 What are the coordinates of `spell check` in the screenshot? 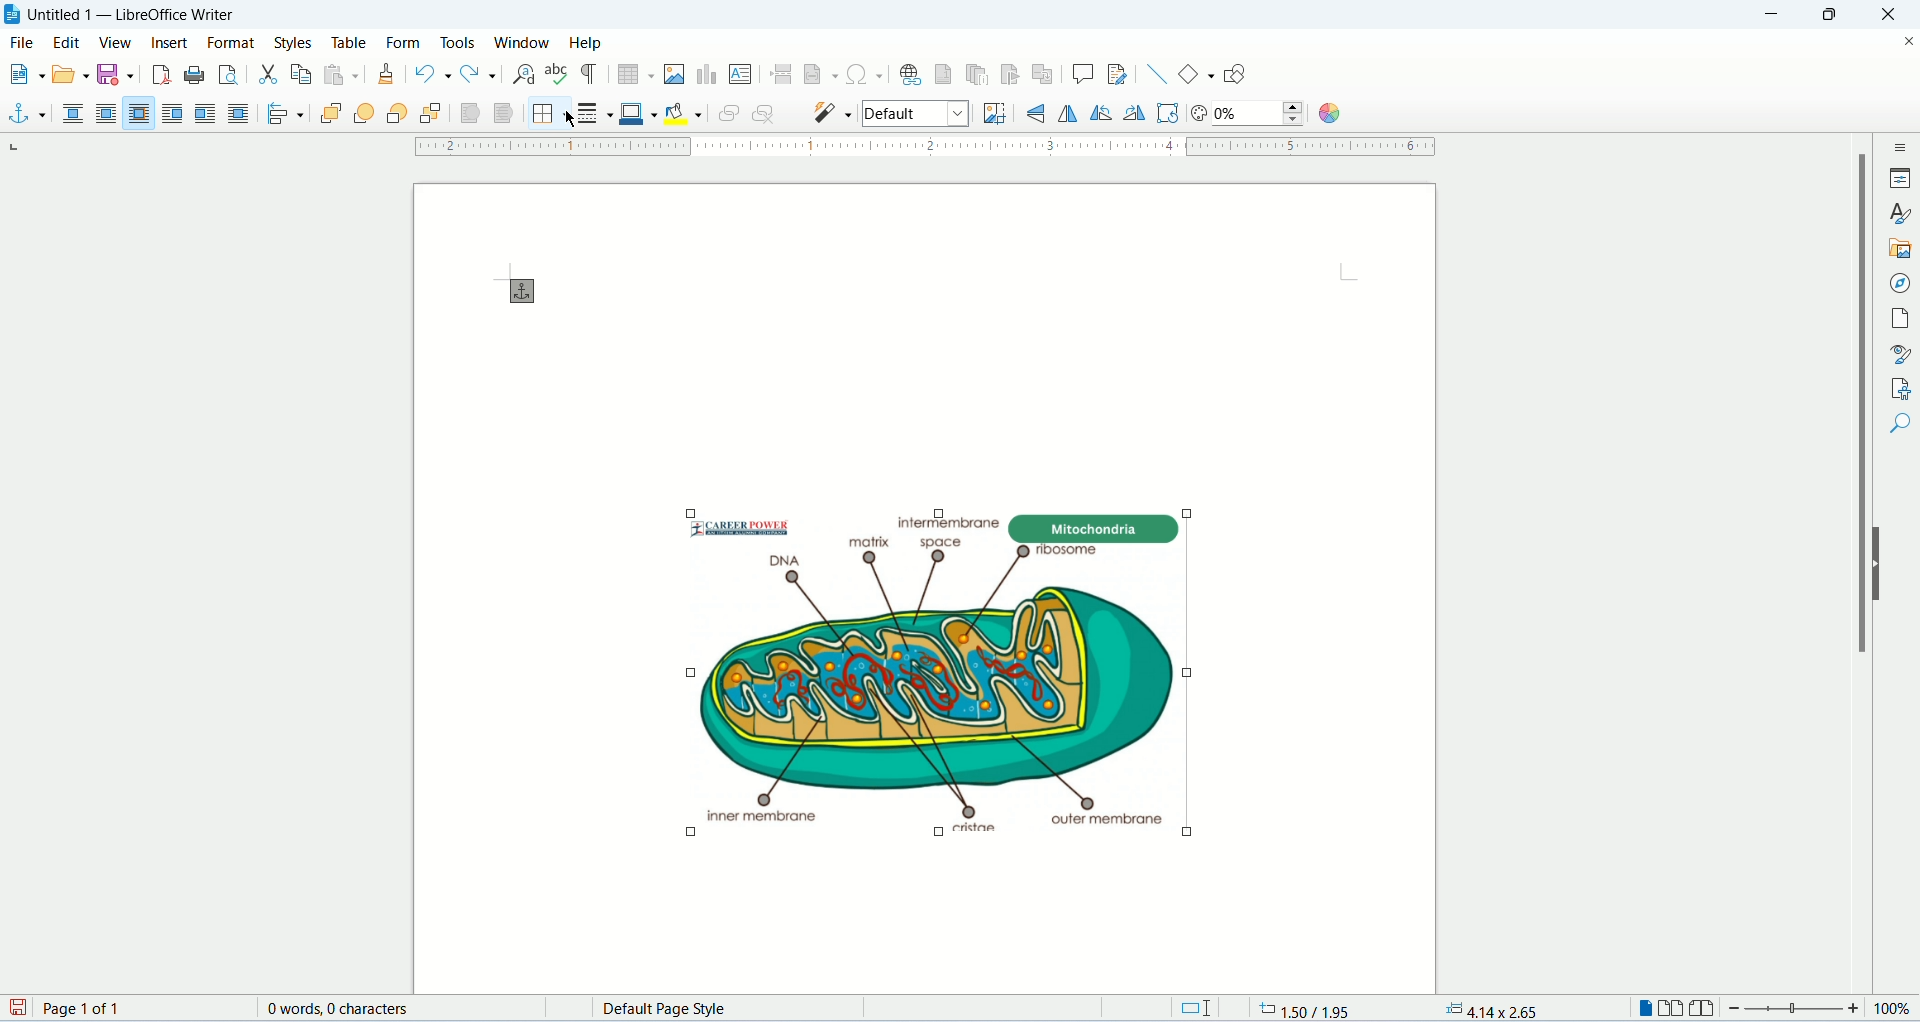 It's located at (560, 74).